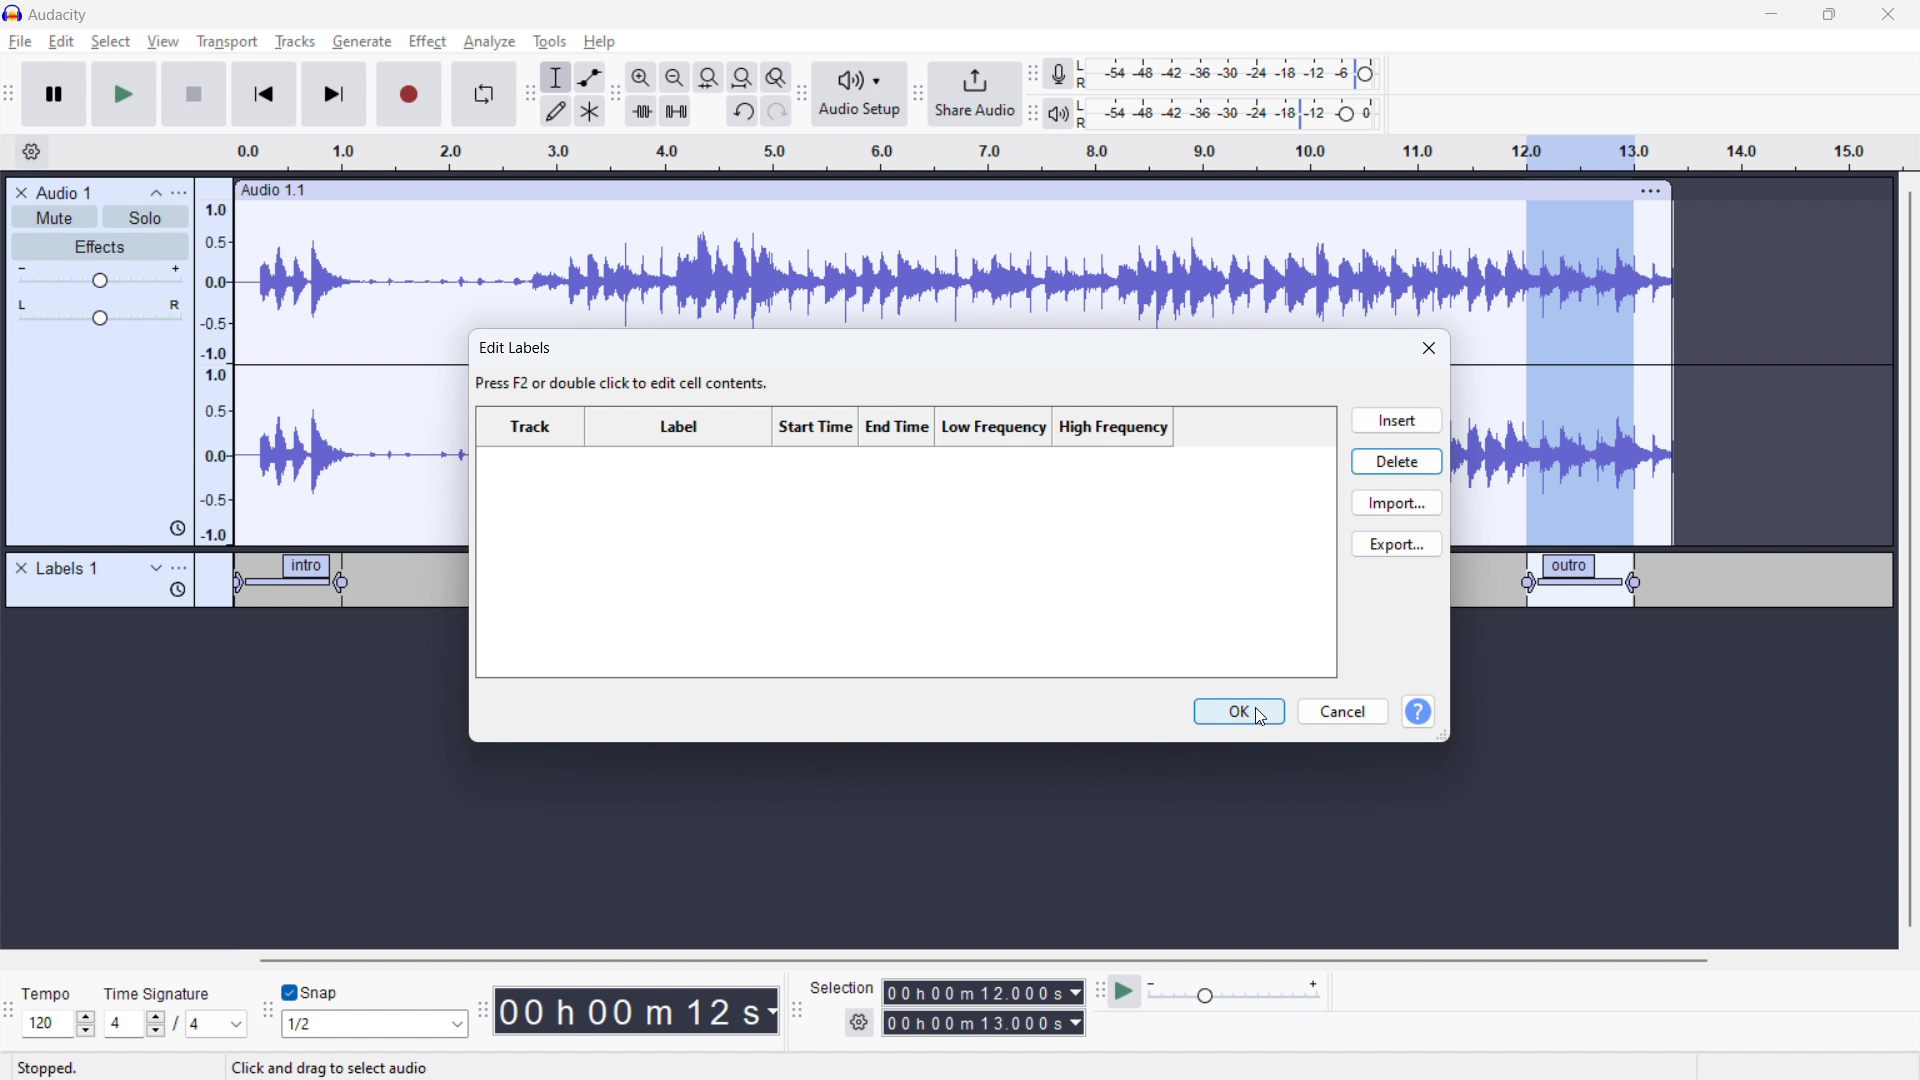 This screenshot has width=1920, height=1080. Describe the element at coordinates (637, 1009) in the screenshot. I see `timestamp` at that location.